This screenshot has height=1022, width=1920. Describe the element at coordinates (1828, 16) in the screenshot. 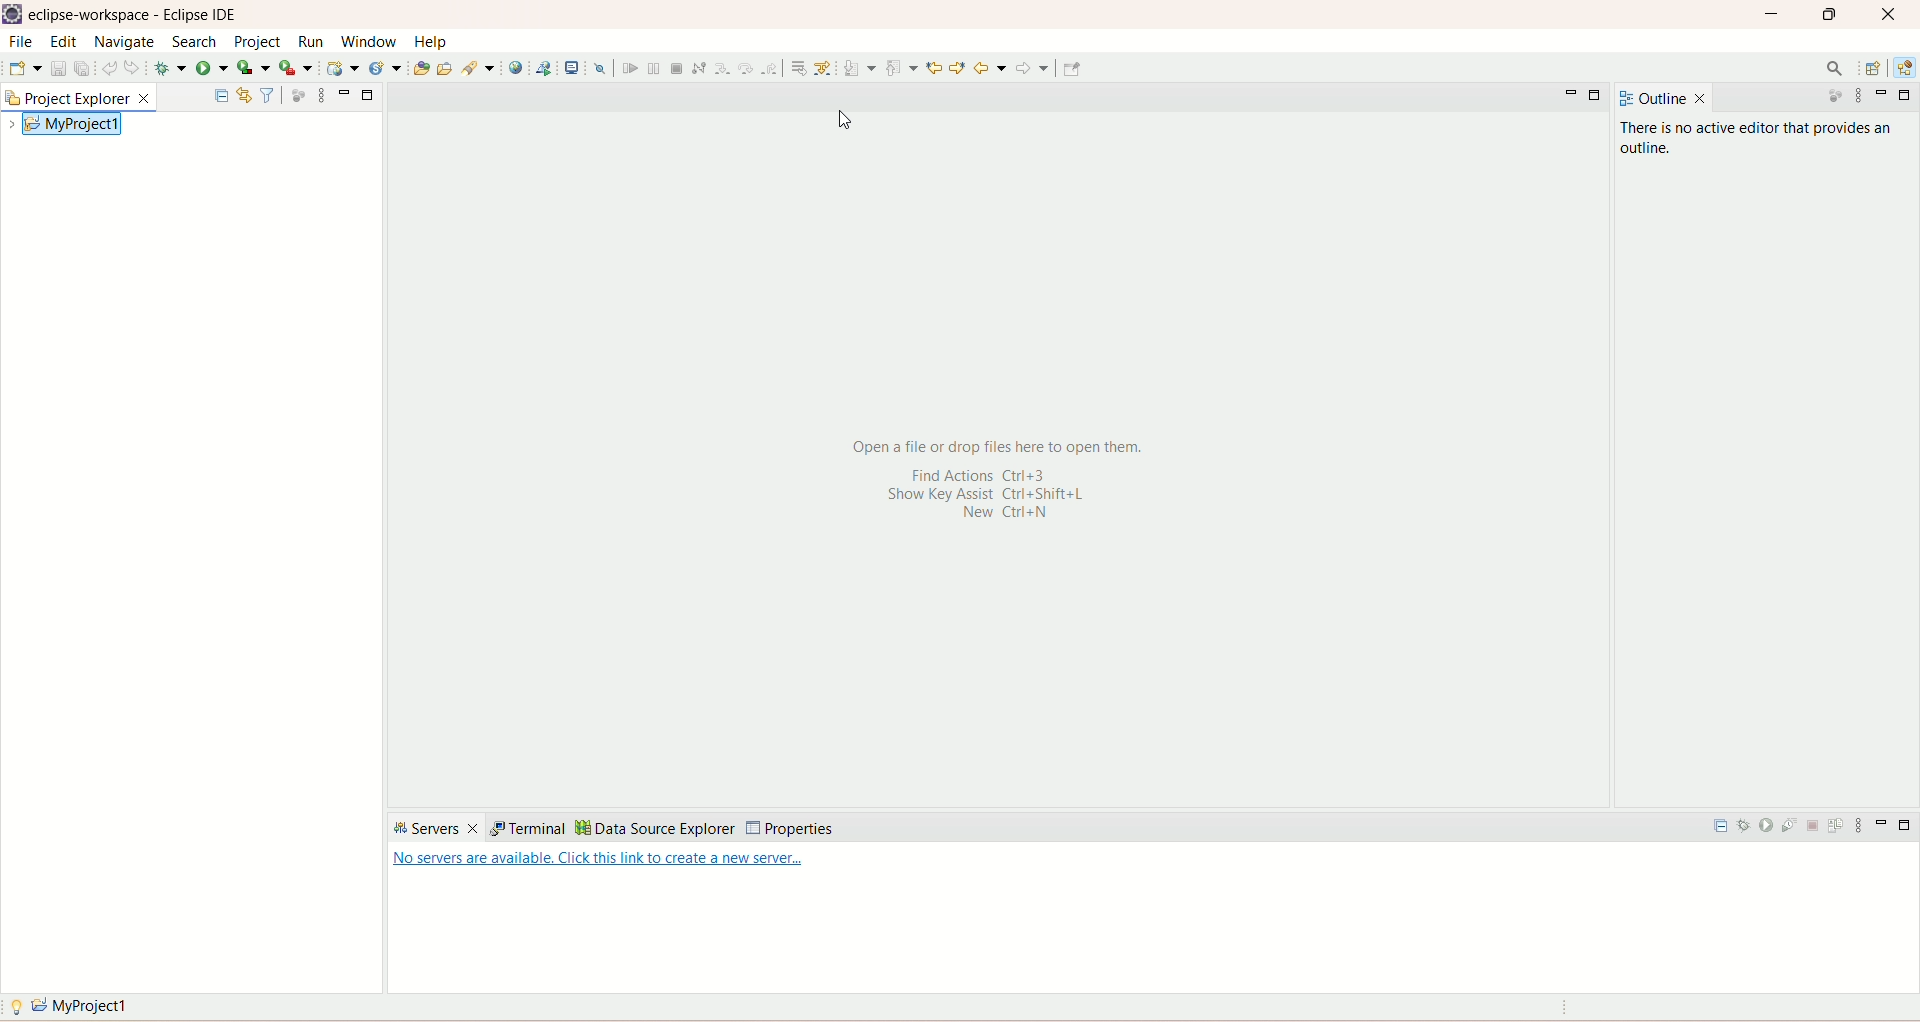

I see `maximize` at that location.